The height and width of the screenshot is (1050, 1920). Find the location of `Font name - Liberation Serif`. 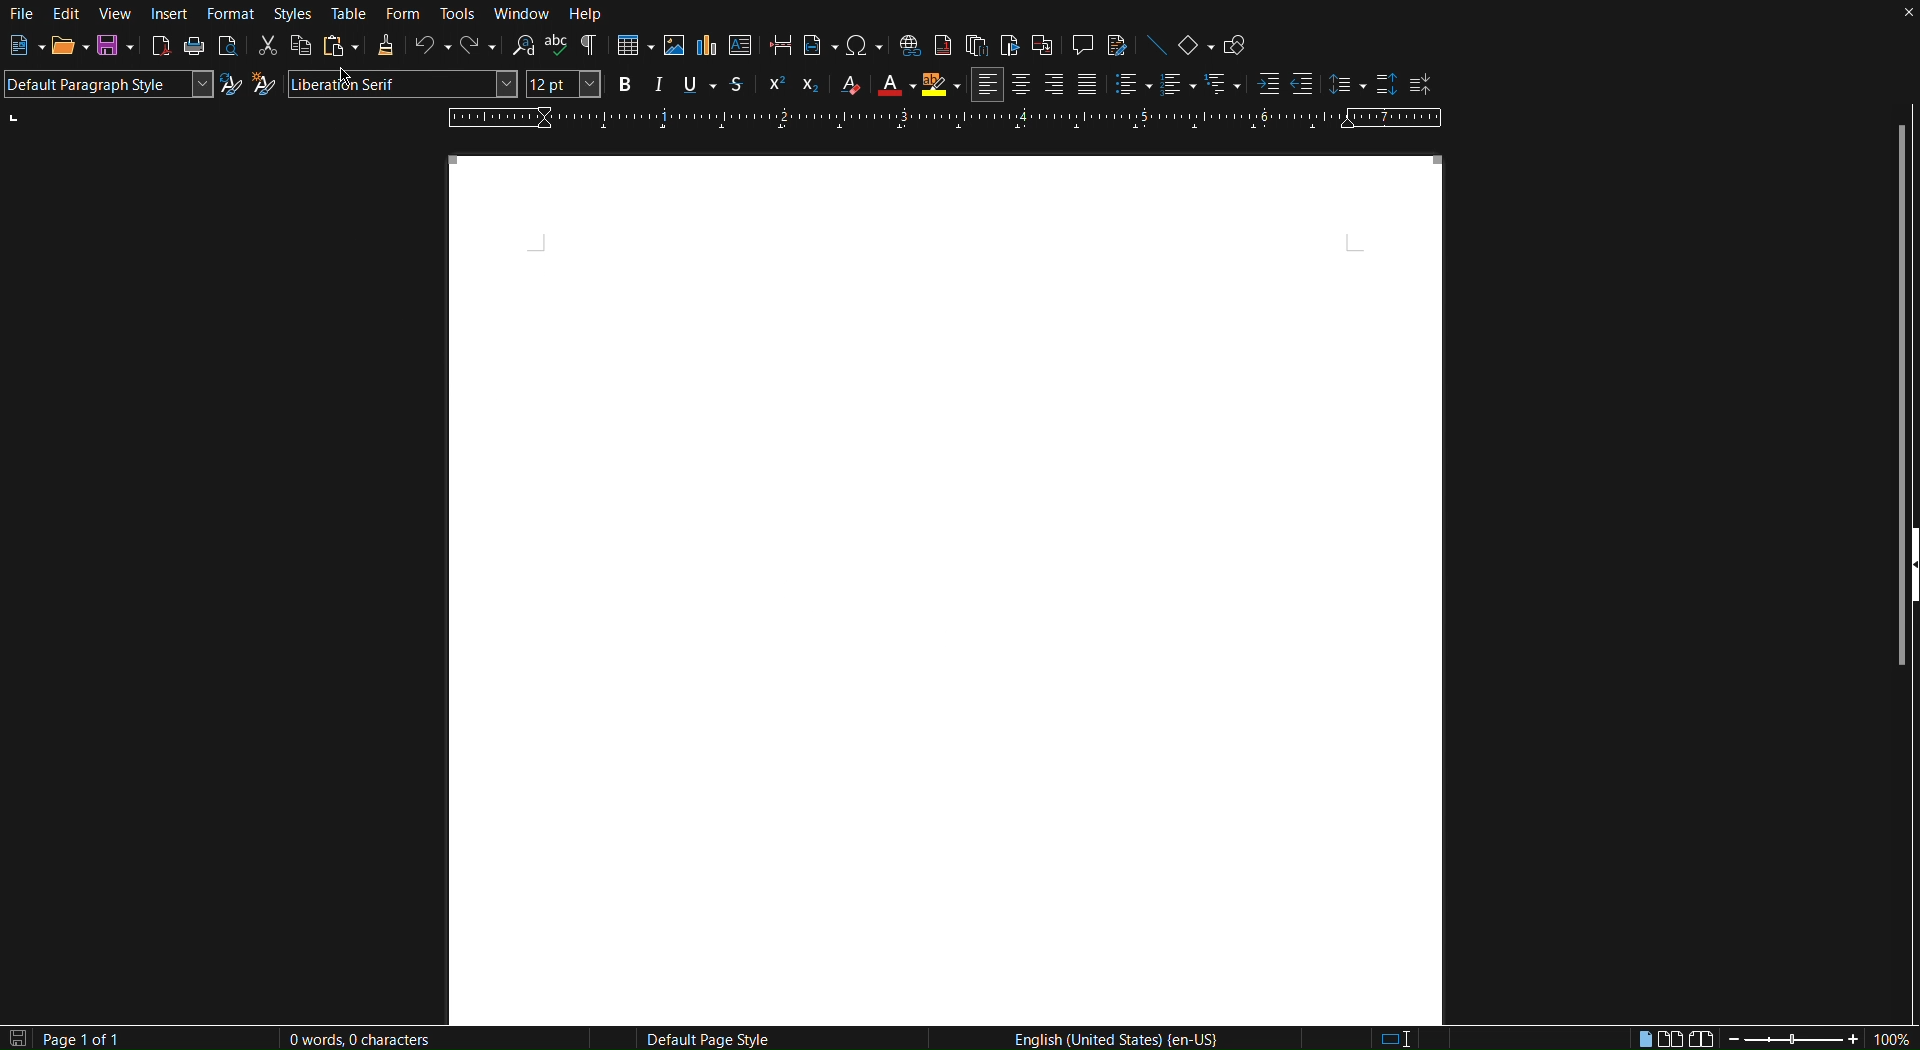

Font name - Liberation Serif is located at coordinates (405, 85).